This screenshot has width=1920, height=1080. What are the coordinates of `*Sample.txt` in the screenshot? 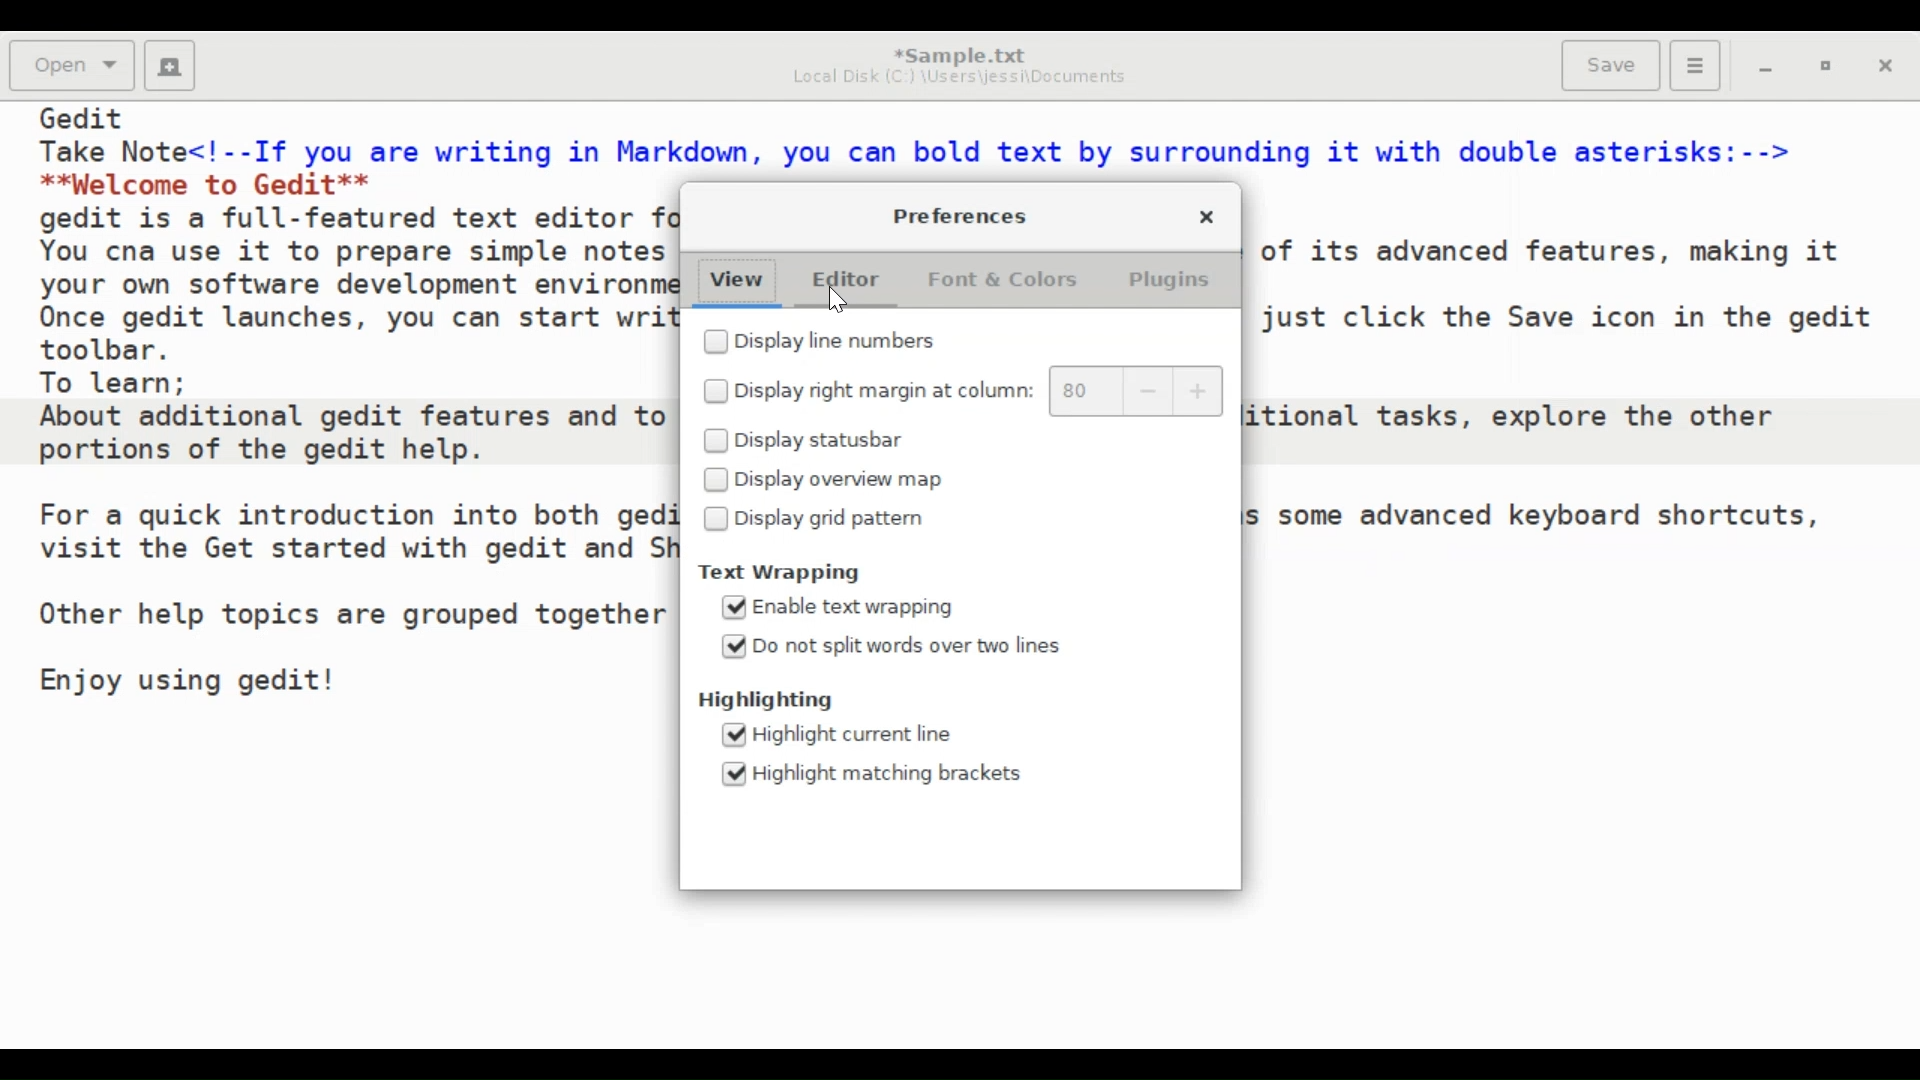 It's located at (960, 51).